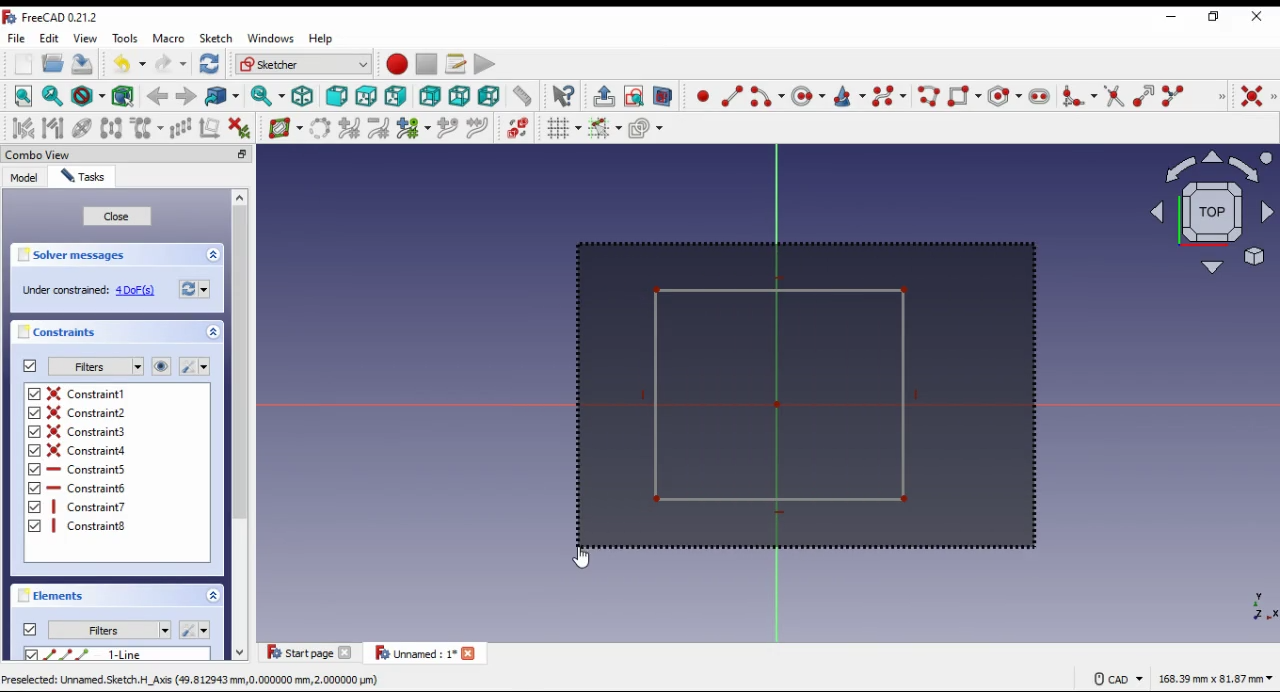  What do you see at coordinates (431, 96) in the screenshot?
I see `rear` at bounding box center [431, 96].